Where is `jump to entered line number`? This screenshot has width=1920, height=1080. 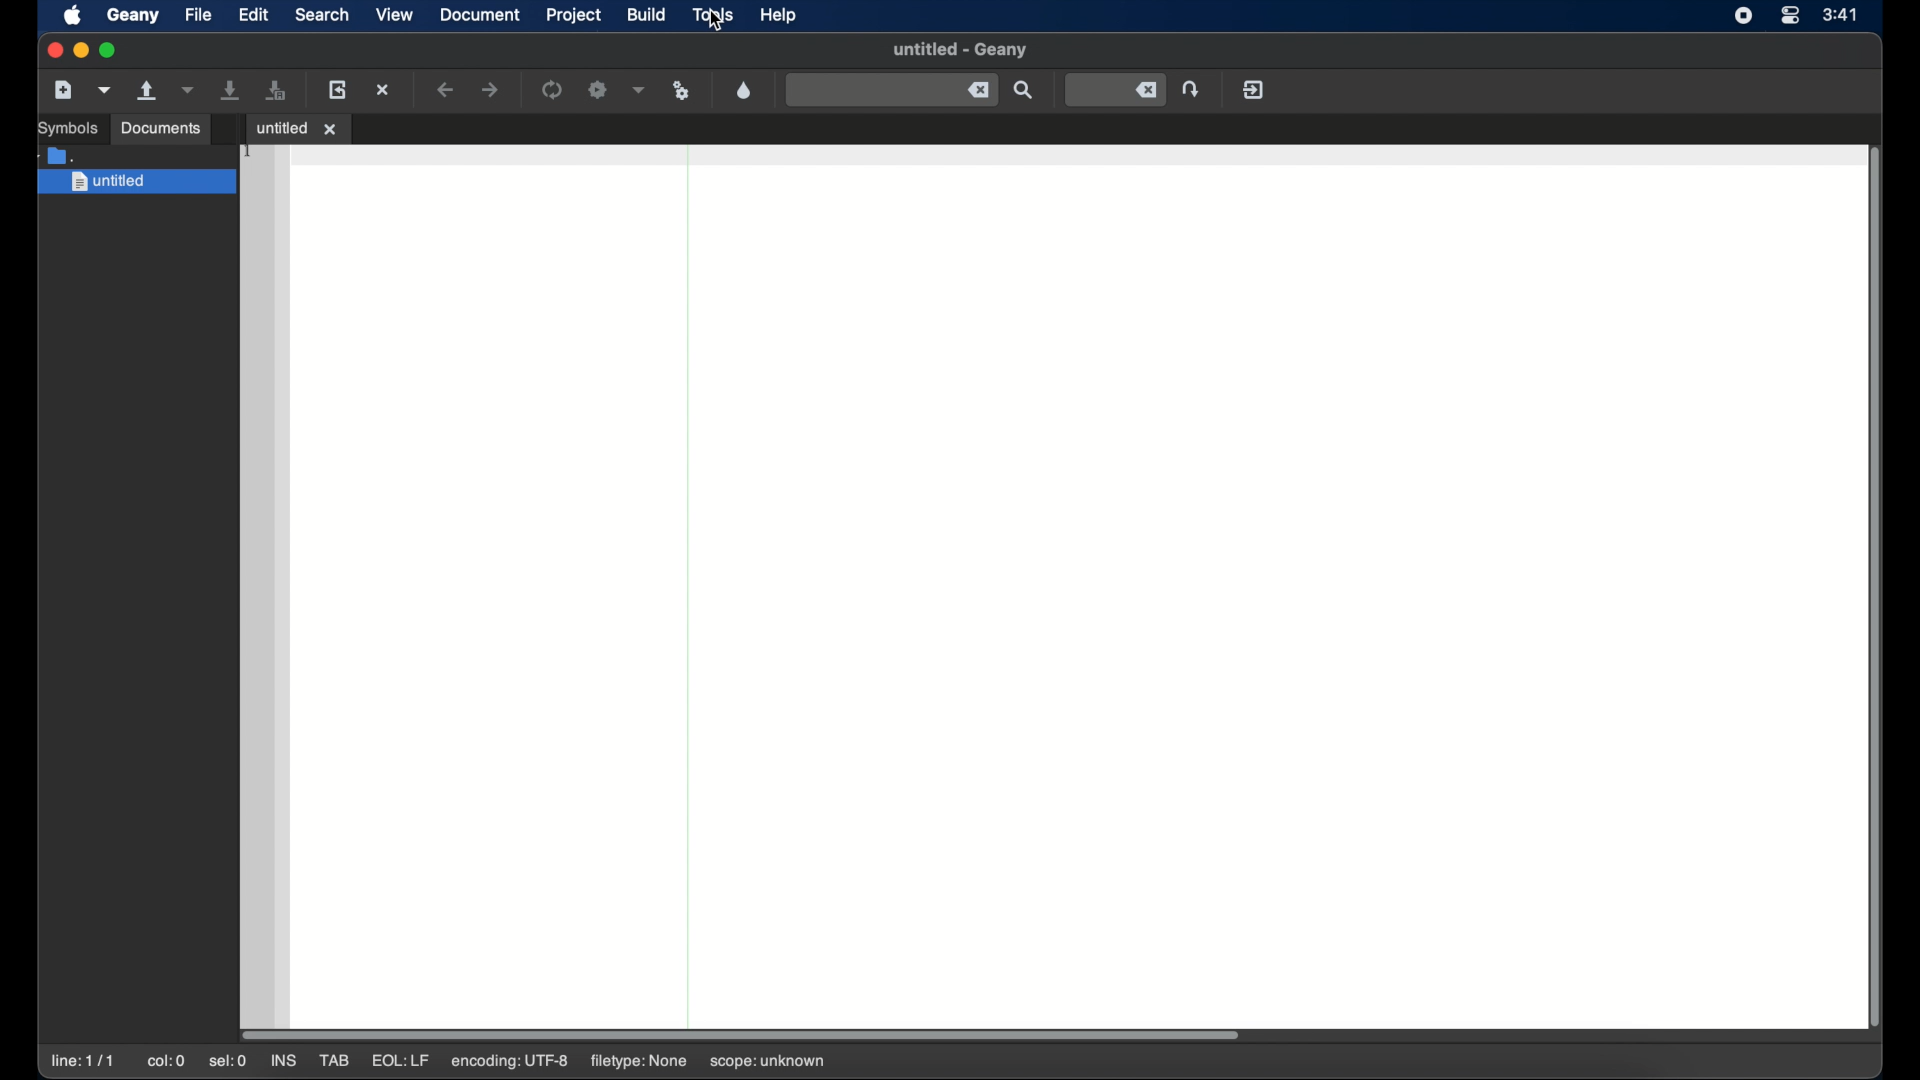 jump to entered line number is located at coordinates (1115, 91).